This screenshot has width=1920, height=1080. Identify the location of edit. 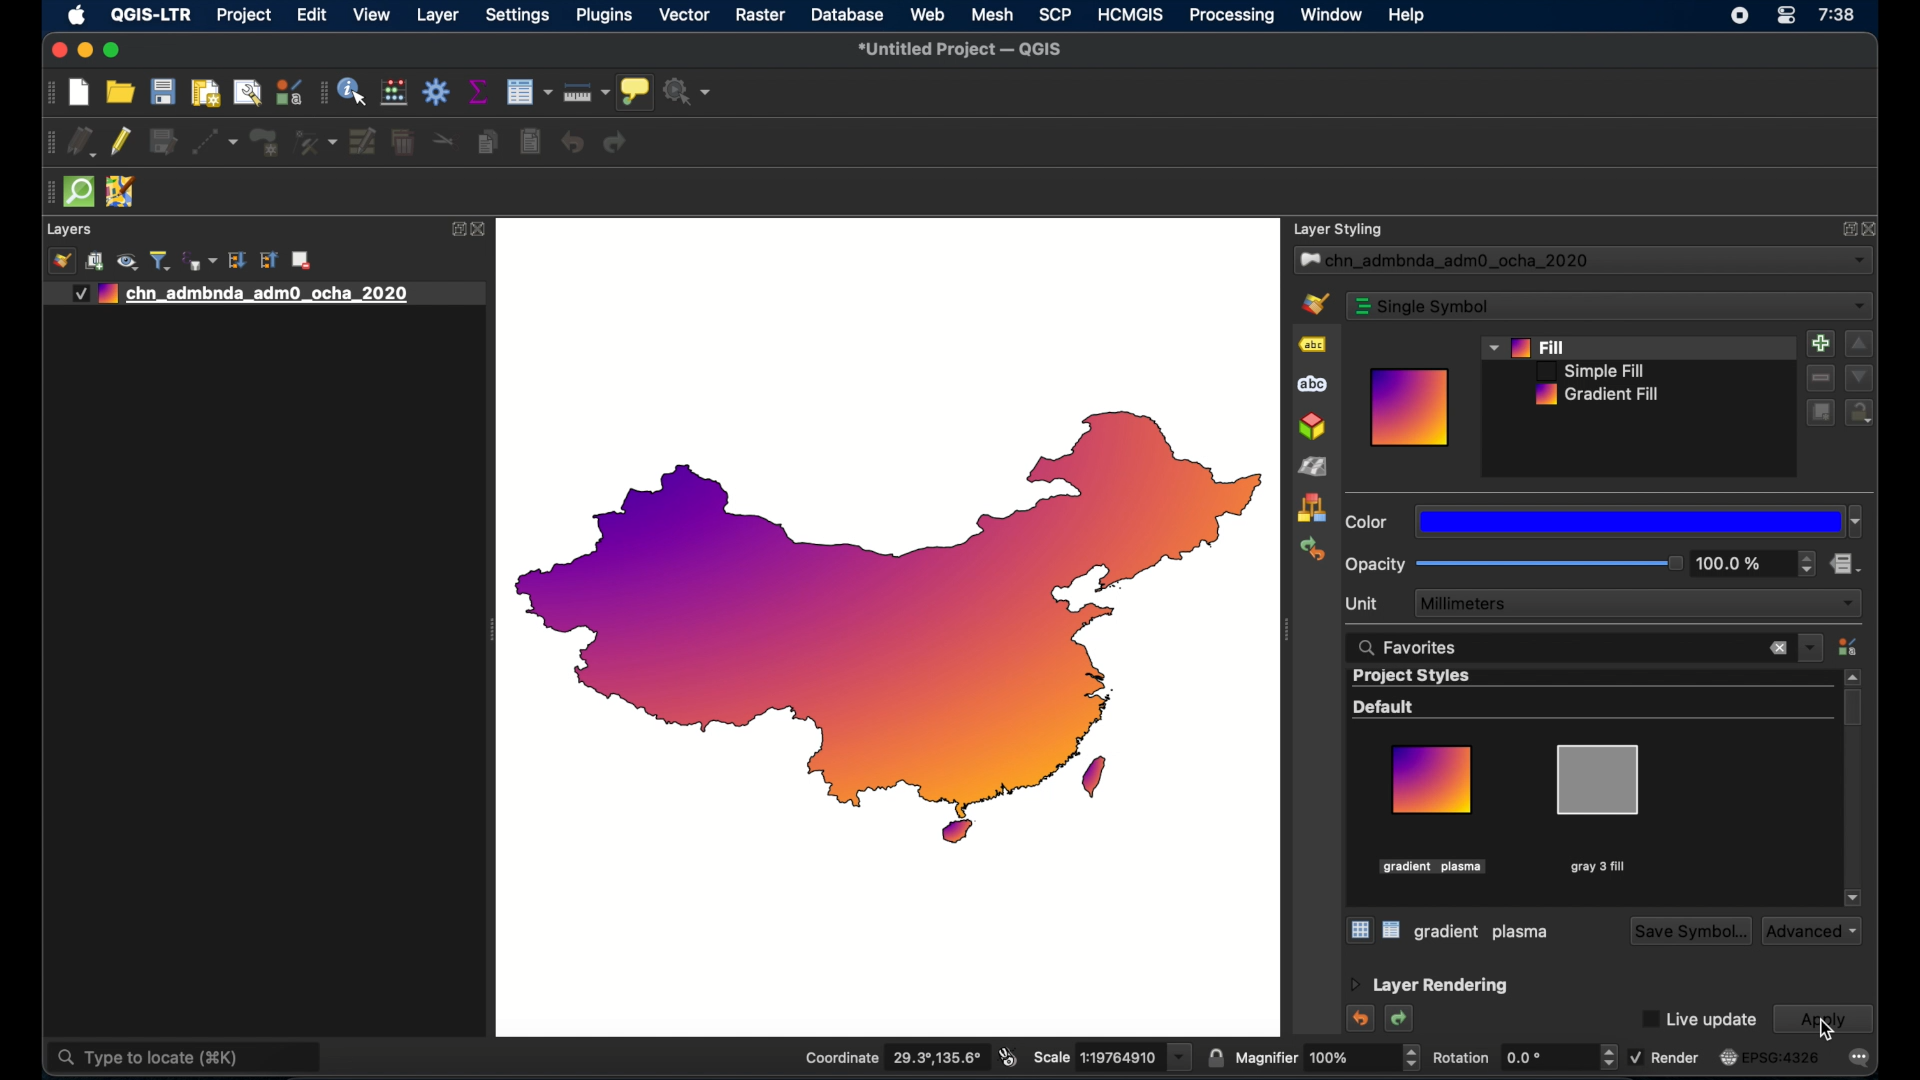
(313, 14).